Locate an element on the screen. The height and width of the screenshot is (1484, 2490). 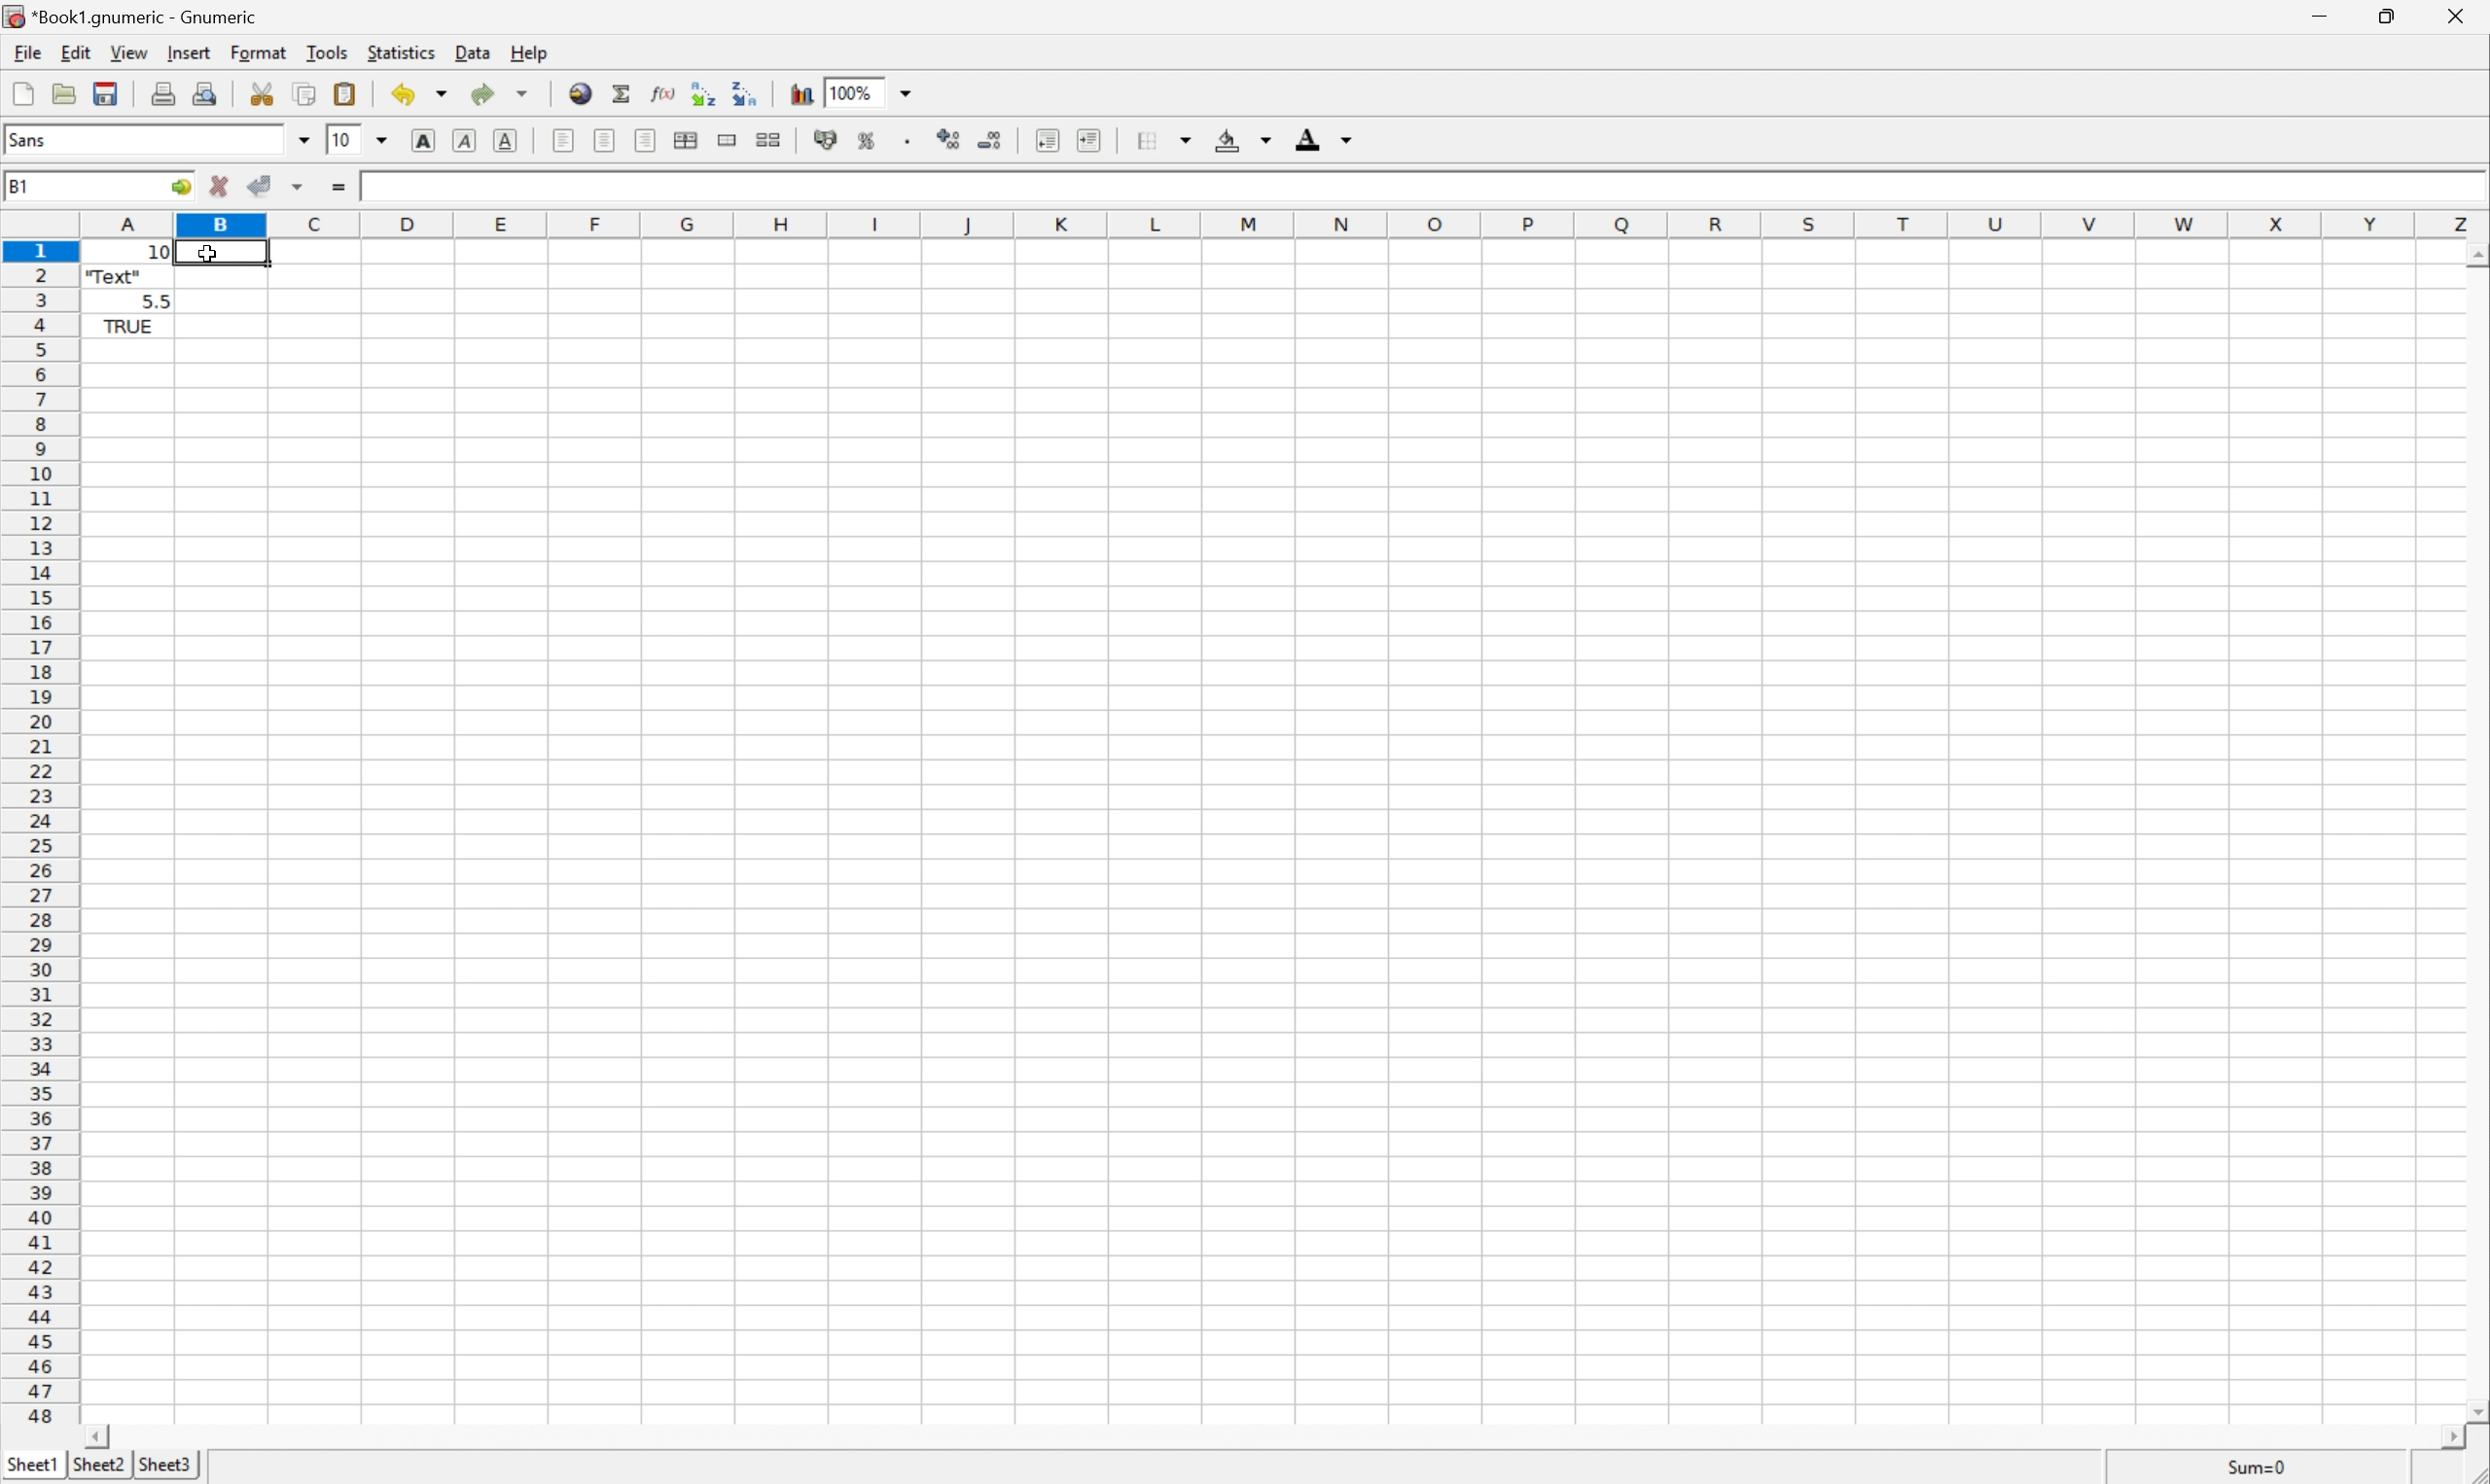
Merge a range of cells is located at coordinates (729, 139).